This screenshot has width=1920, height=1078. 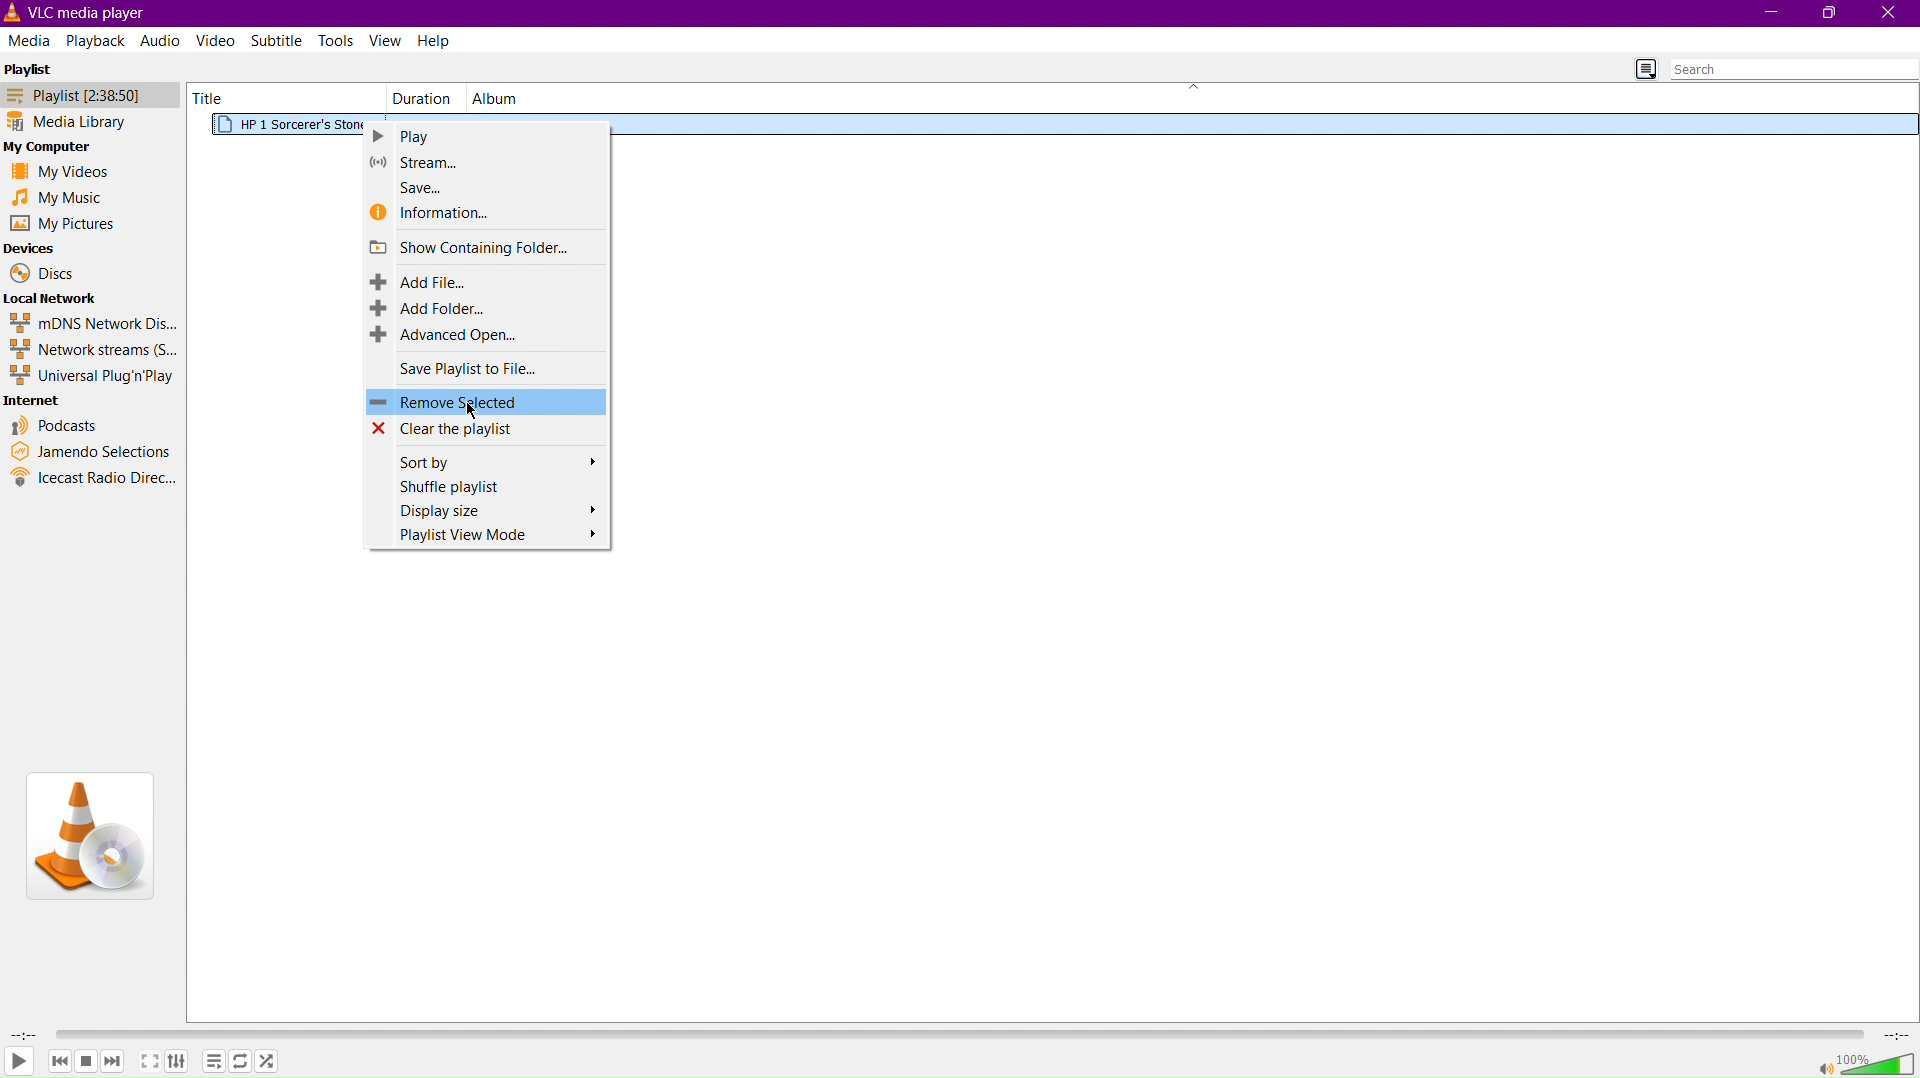 I want to click on My Music, so click(x=59, y=197).